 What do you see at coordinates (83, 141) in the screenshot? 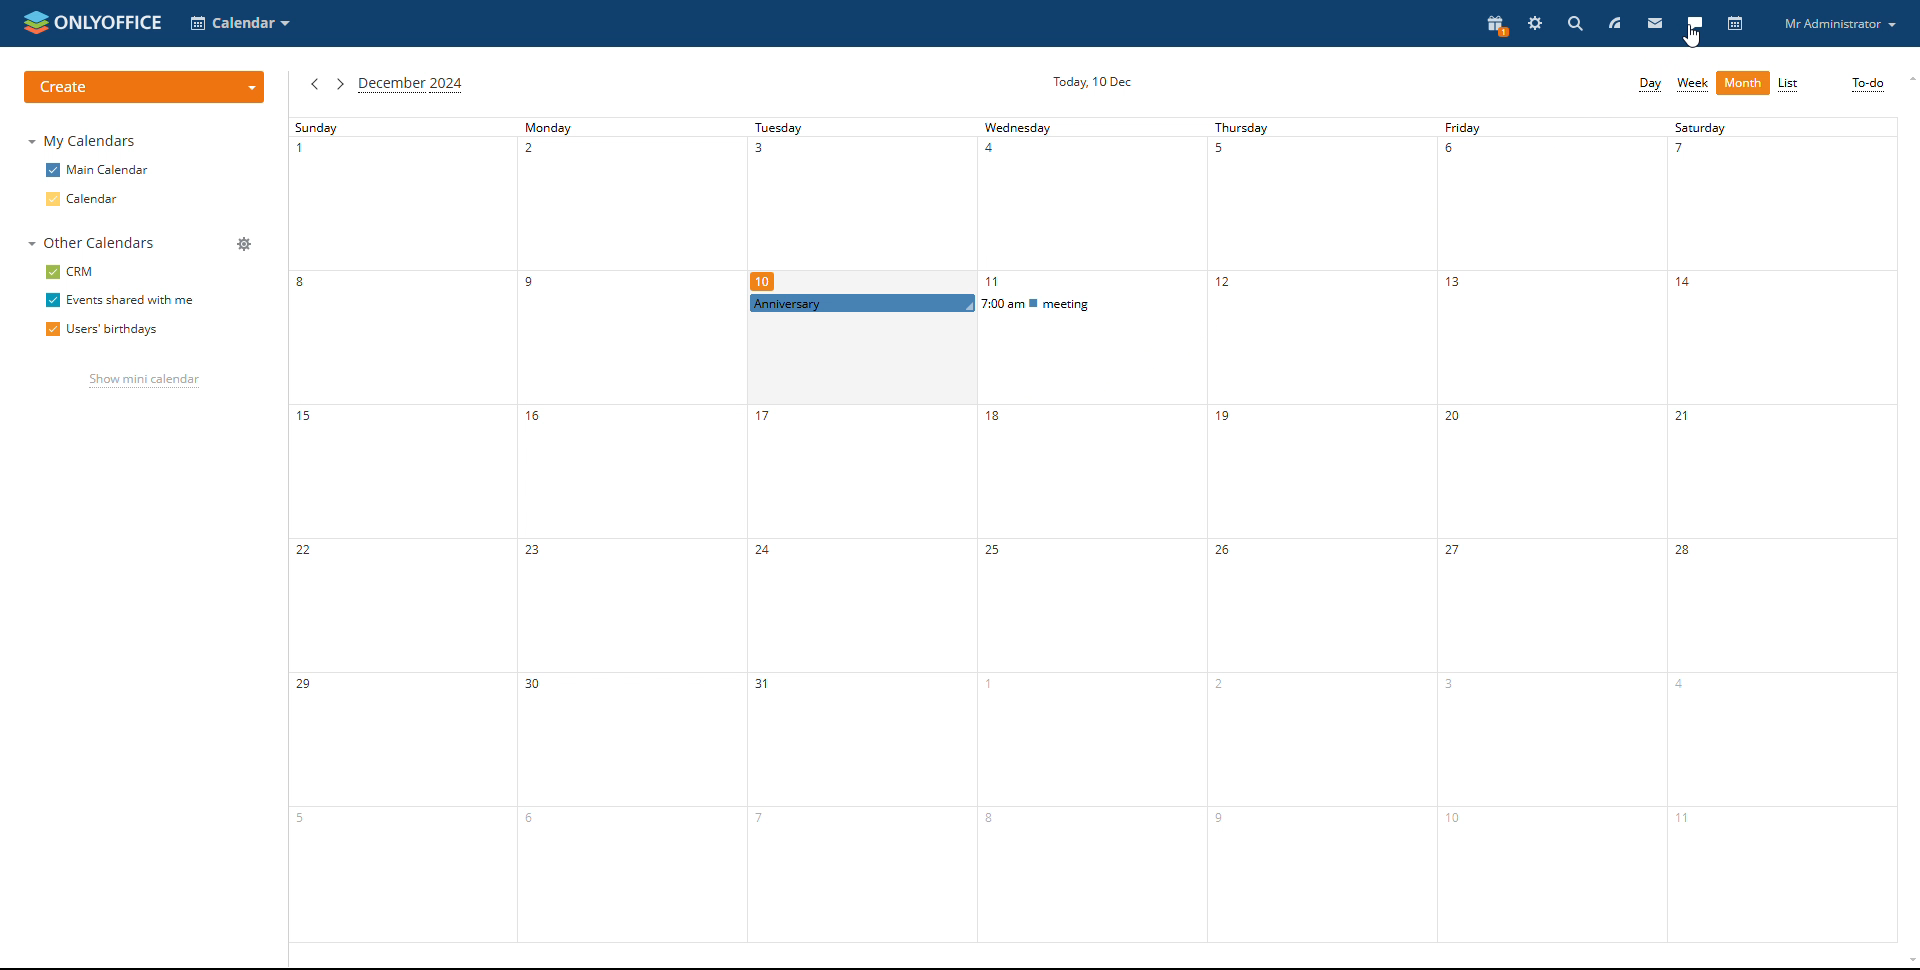
I see `my calendars` at bounding box center [83, 141].